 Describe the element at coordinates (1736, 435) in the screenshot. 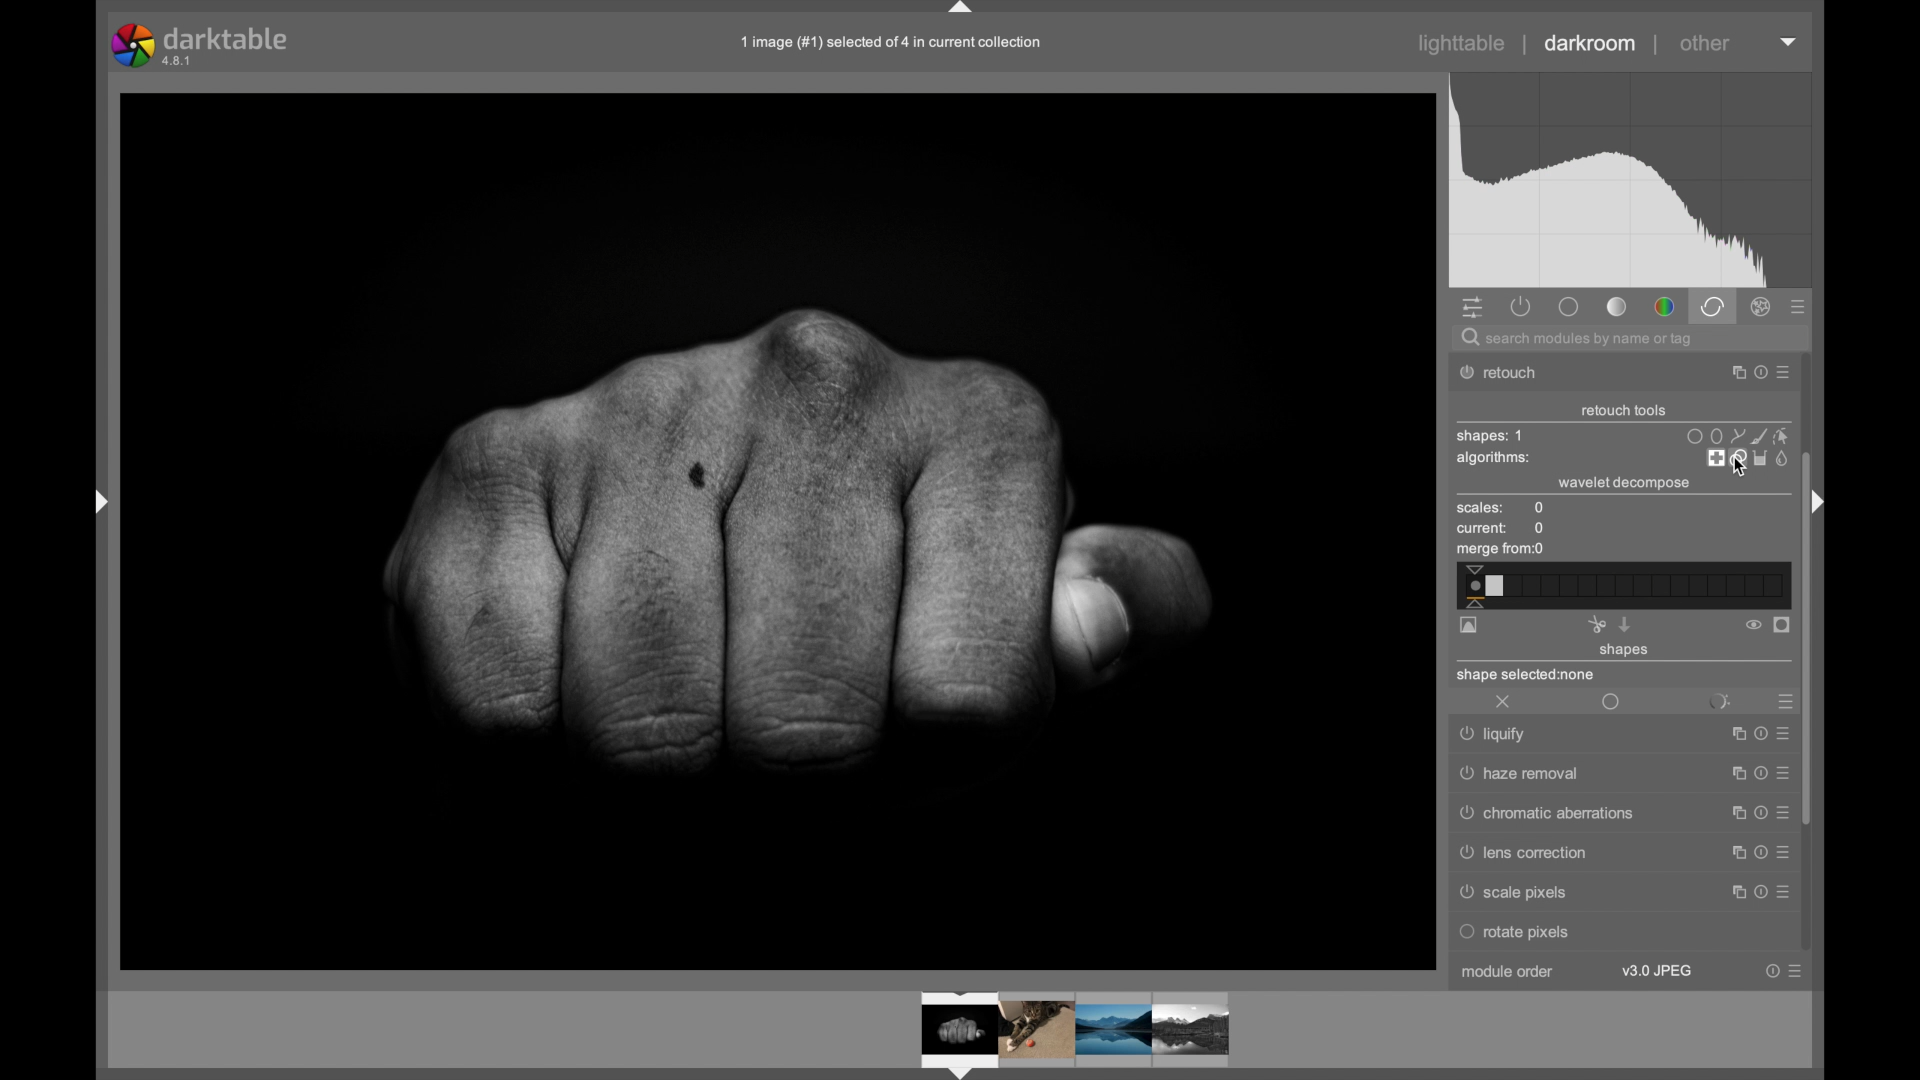

I see `draw mask options` at that location.